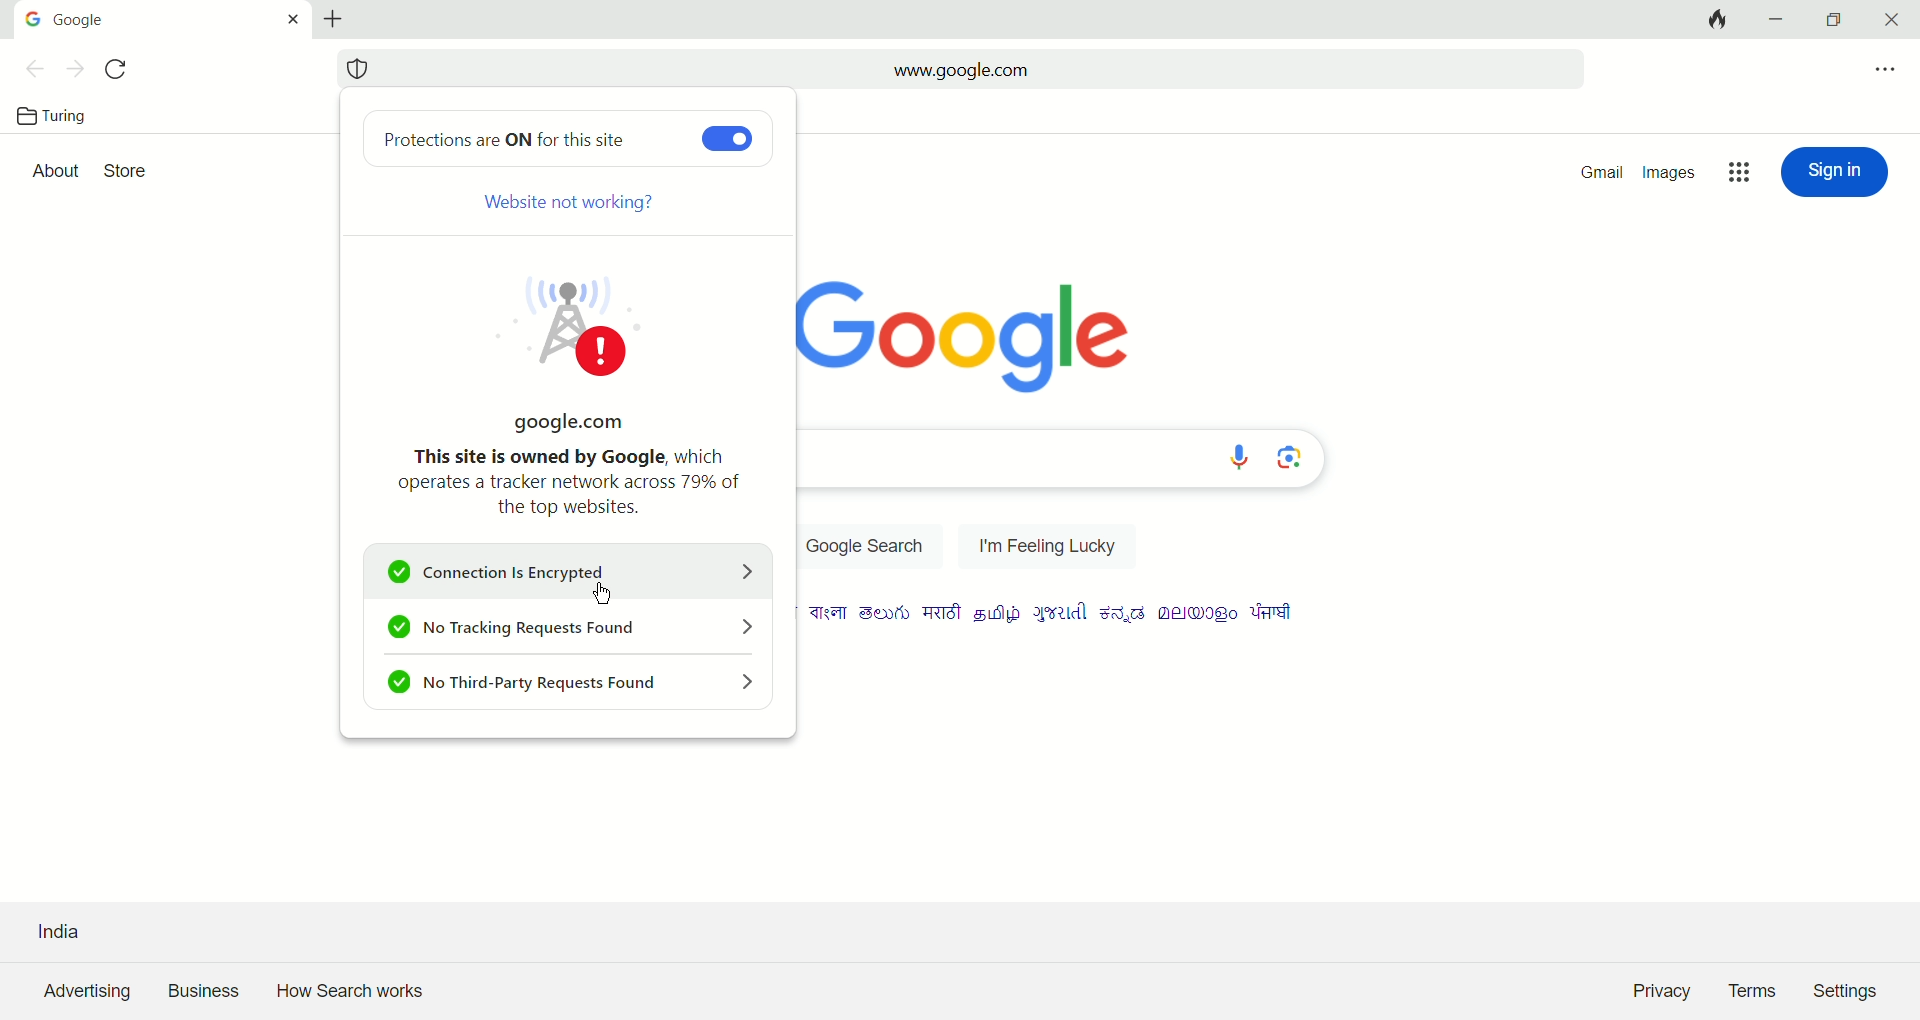  Describe the element at coordinates (1291, 458) in the screenshot. I see `image search` at that location.